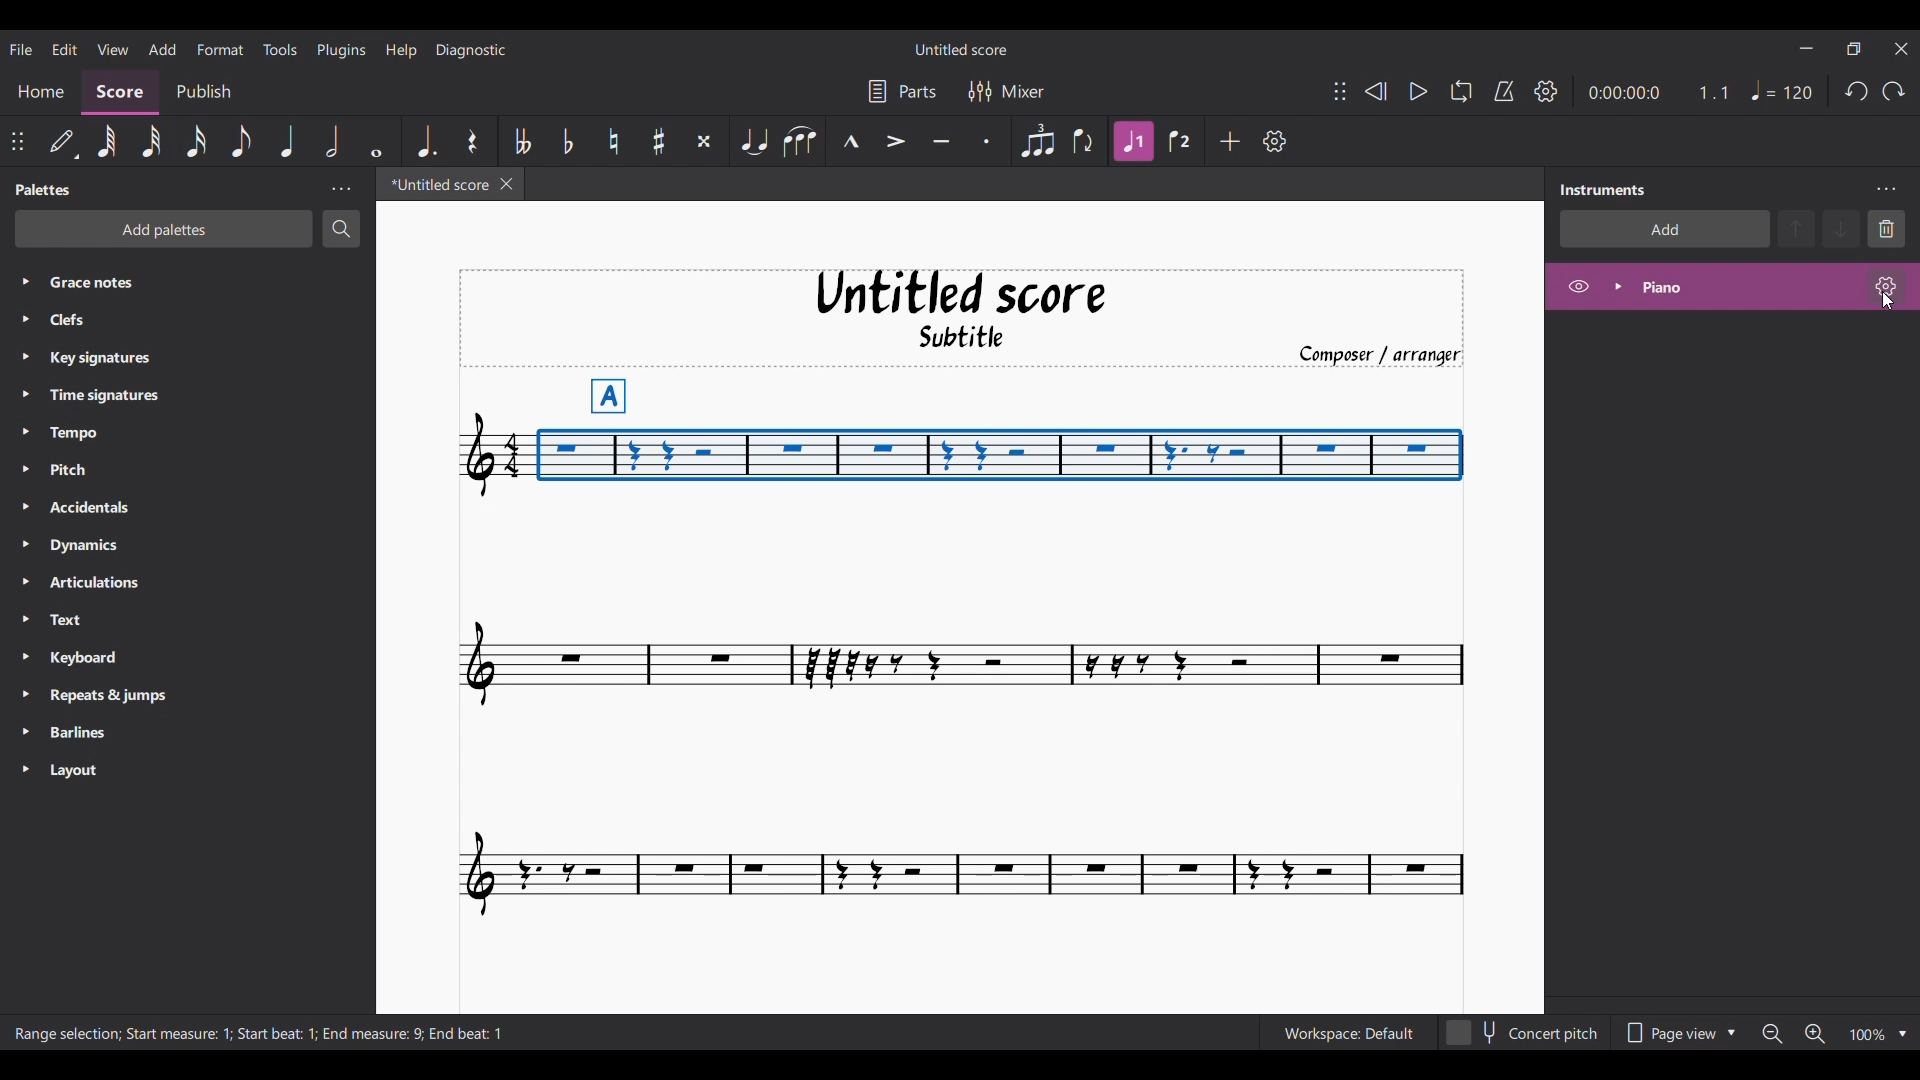  I want to click on Clefs, so click(159, 320).